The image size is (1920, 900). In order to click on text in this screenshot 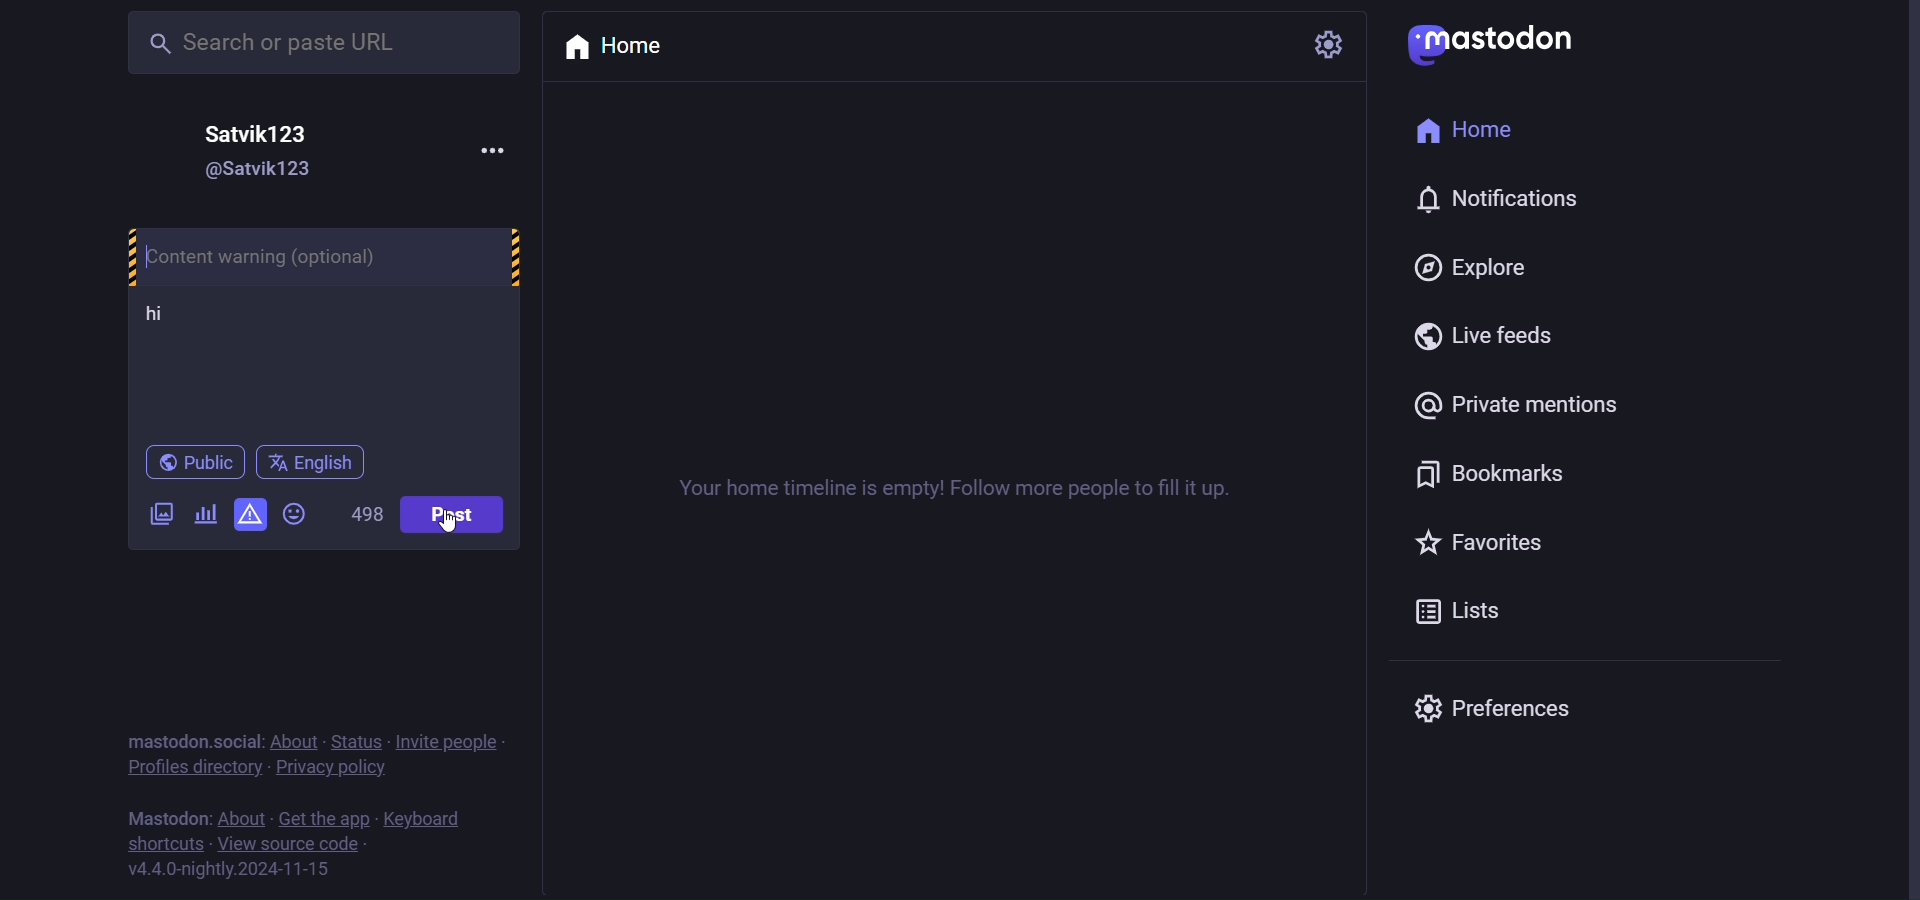, I will do `click(193, 741)`.